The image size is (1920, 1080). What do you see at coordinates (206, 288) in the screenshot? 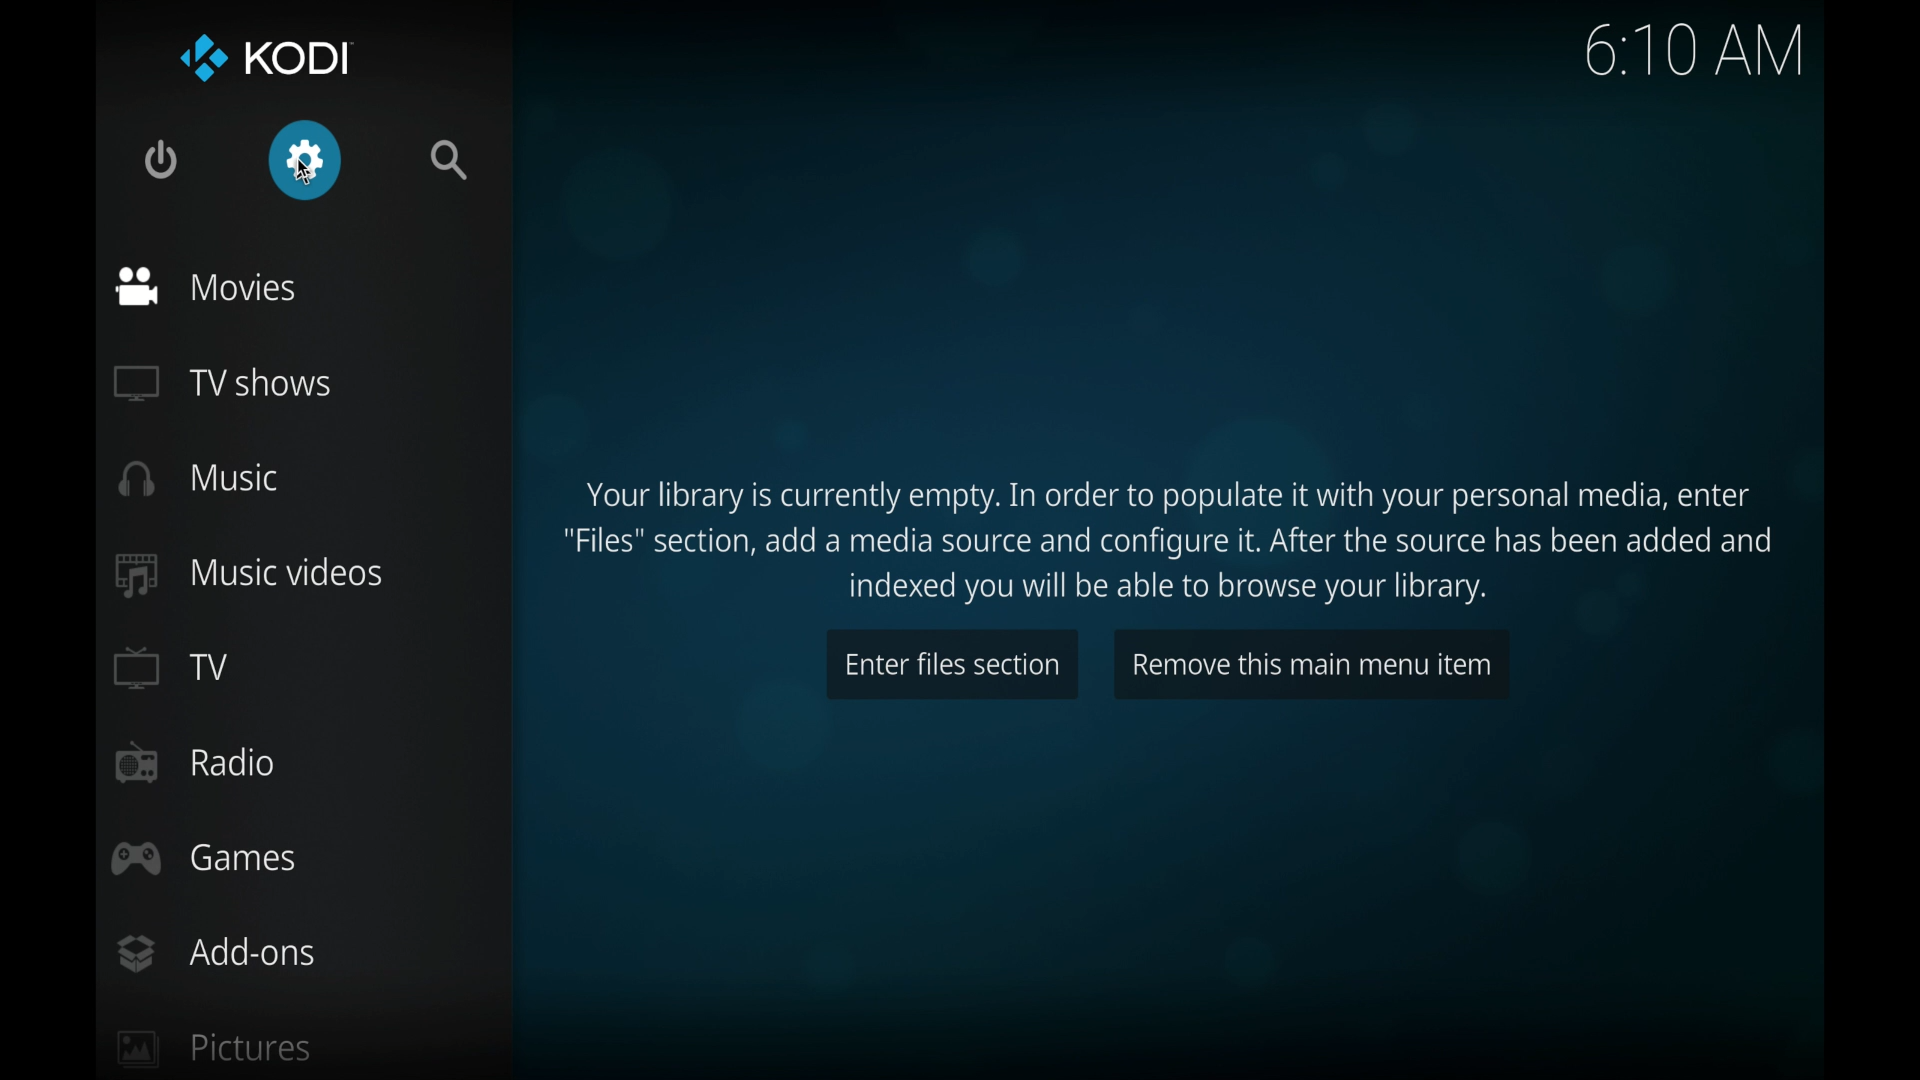
I see `movies` at bounding box center [206, 288].